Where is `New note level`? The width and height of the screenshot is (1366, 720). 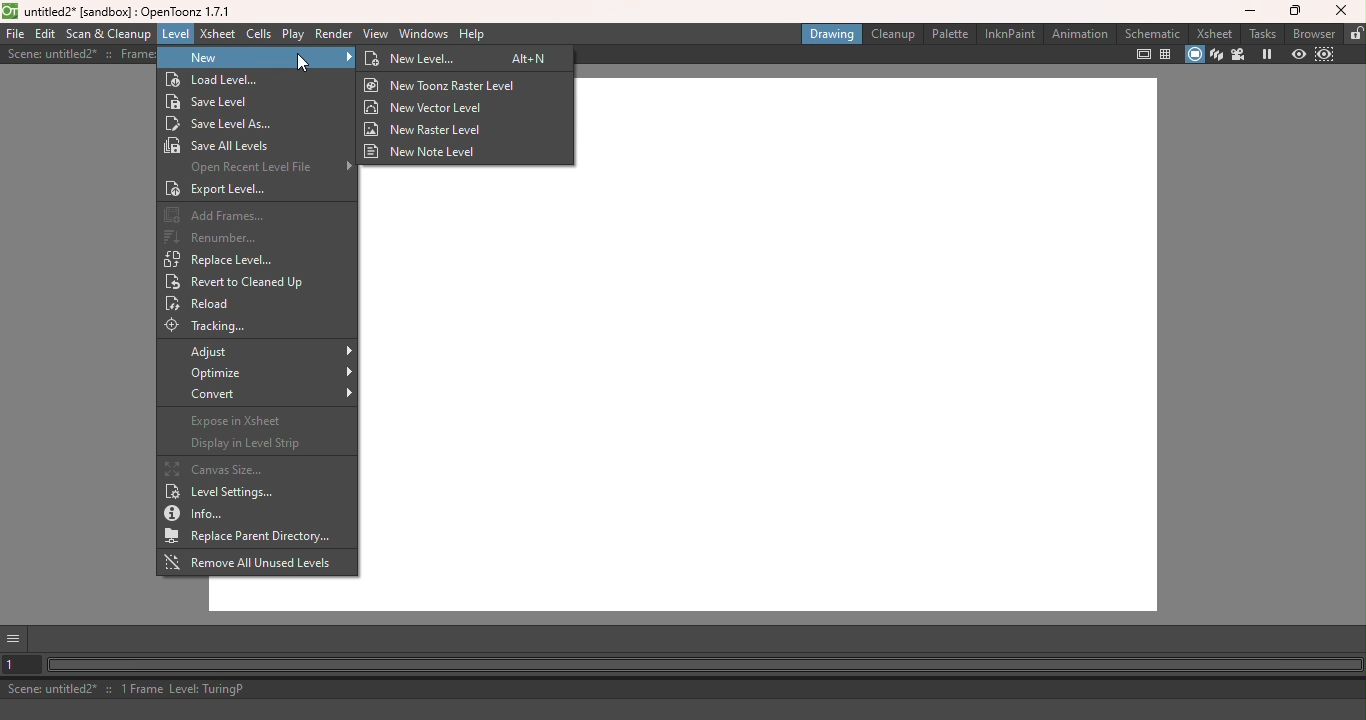
New note level is located at coordinates (429, 151).